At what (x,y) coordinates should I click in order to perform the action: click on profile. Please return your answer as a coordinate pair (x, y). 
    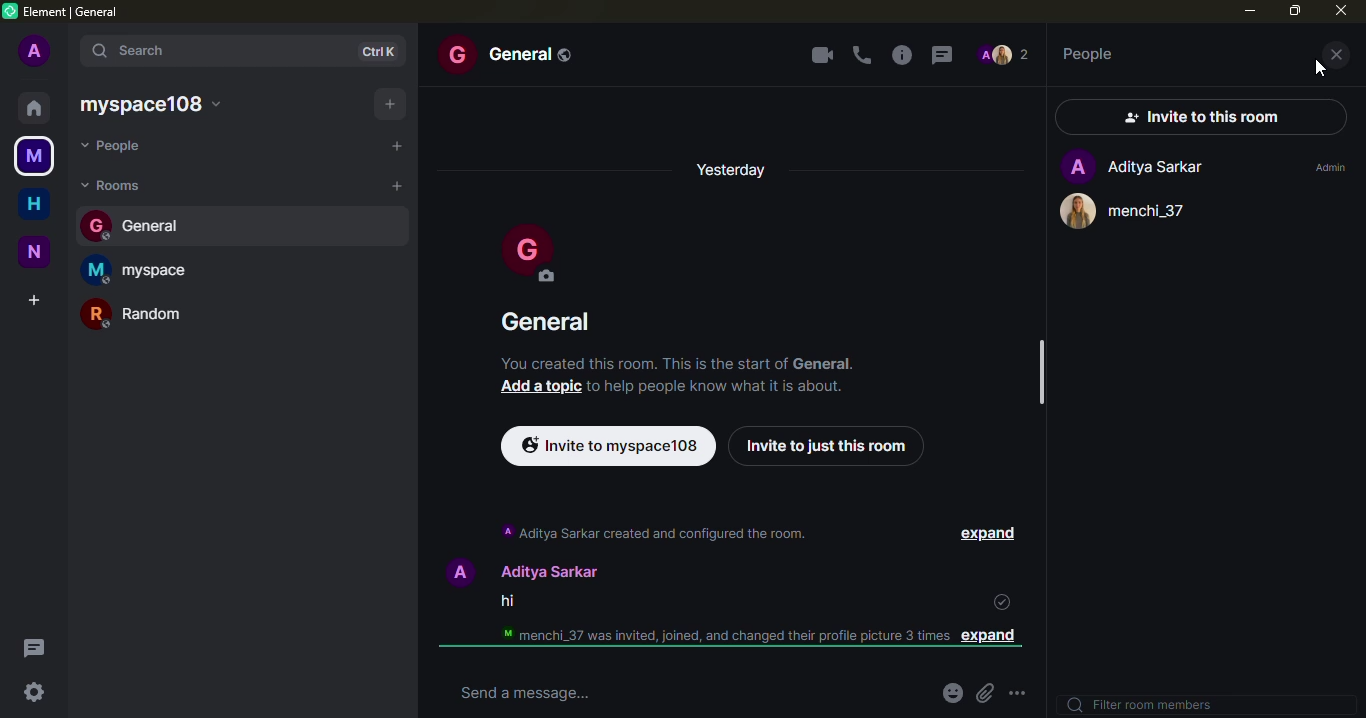
    Looking at the image, I should click on (1005, 54).